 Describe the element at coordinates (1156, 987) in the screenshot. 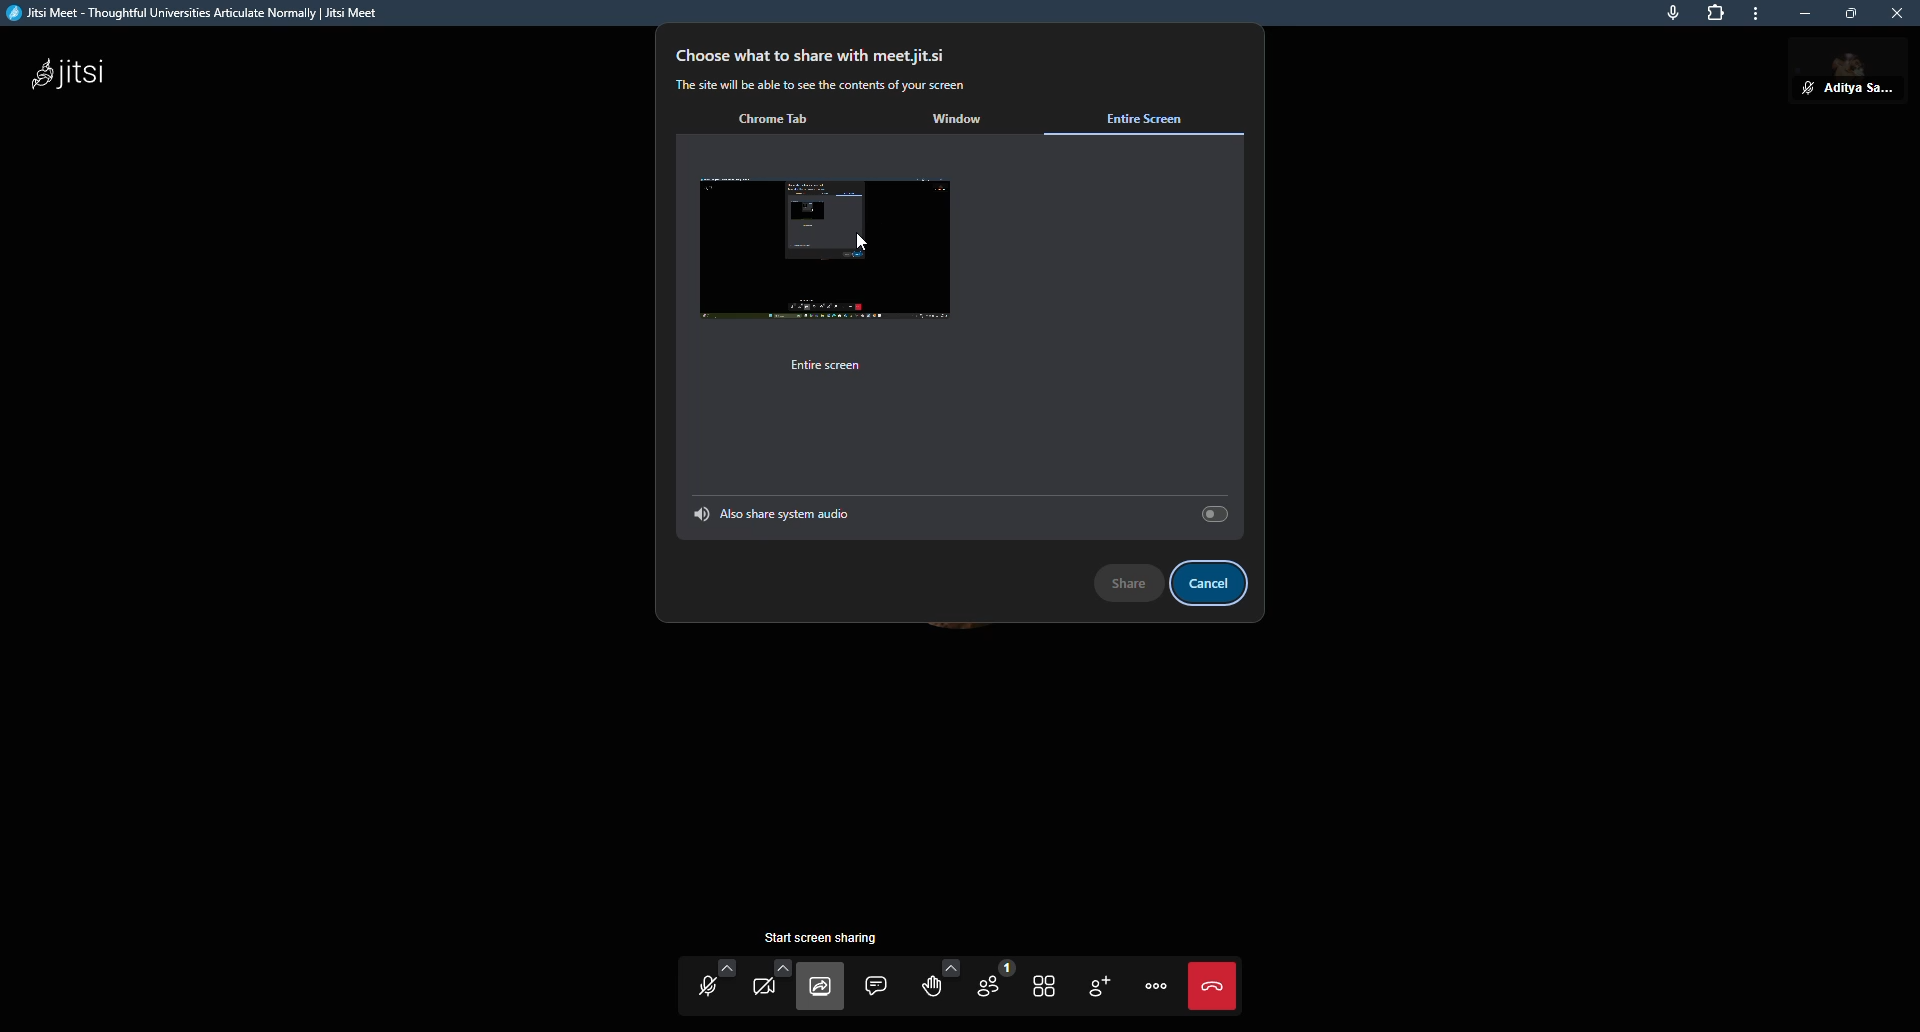

I see `more actions` at that location.